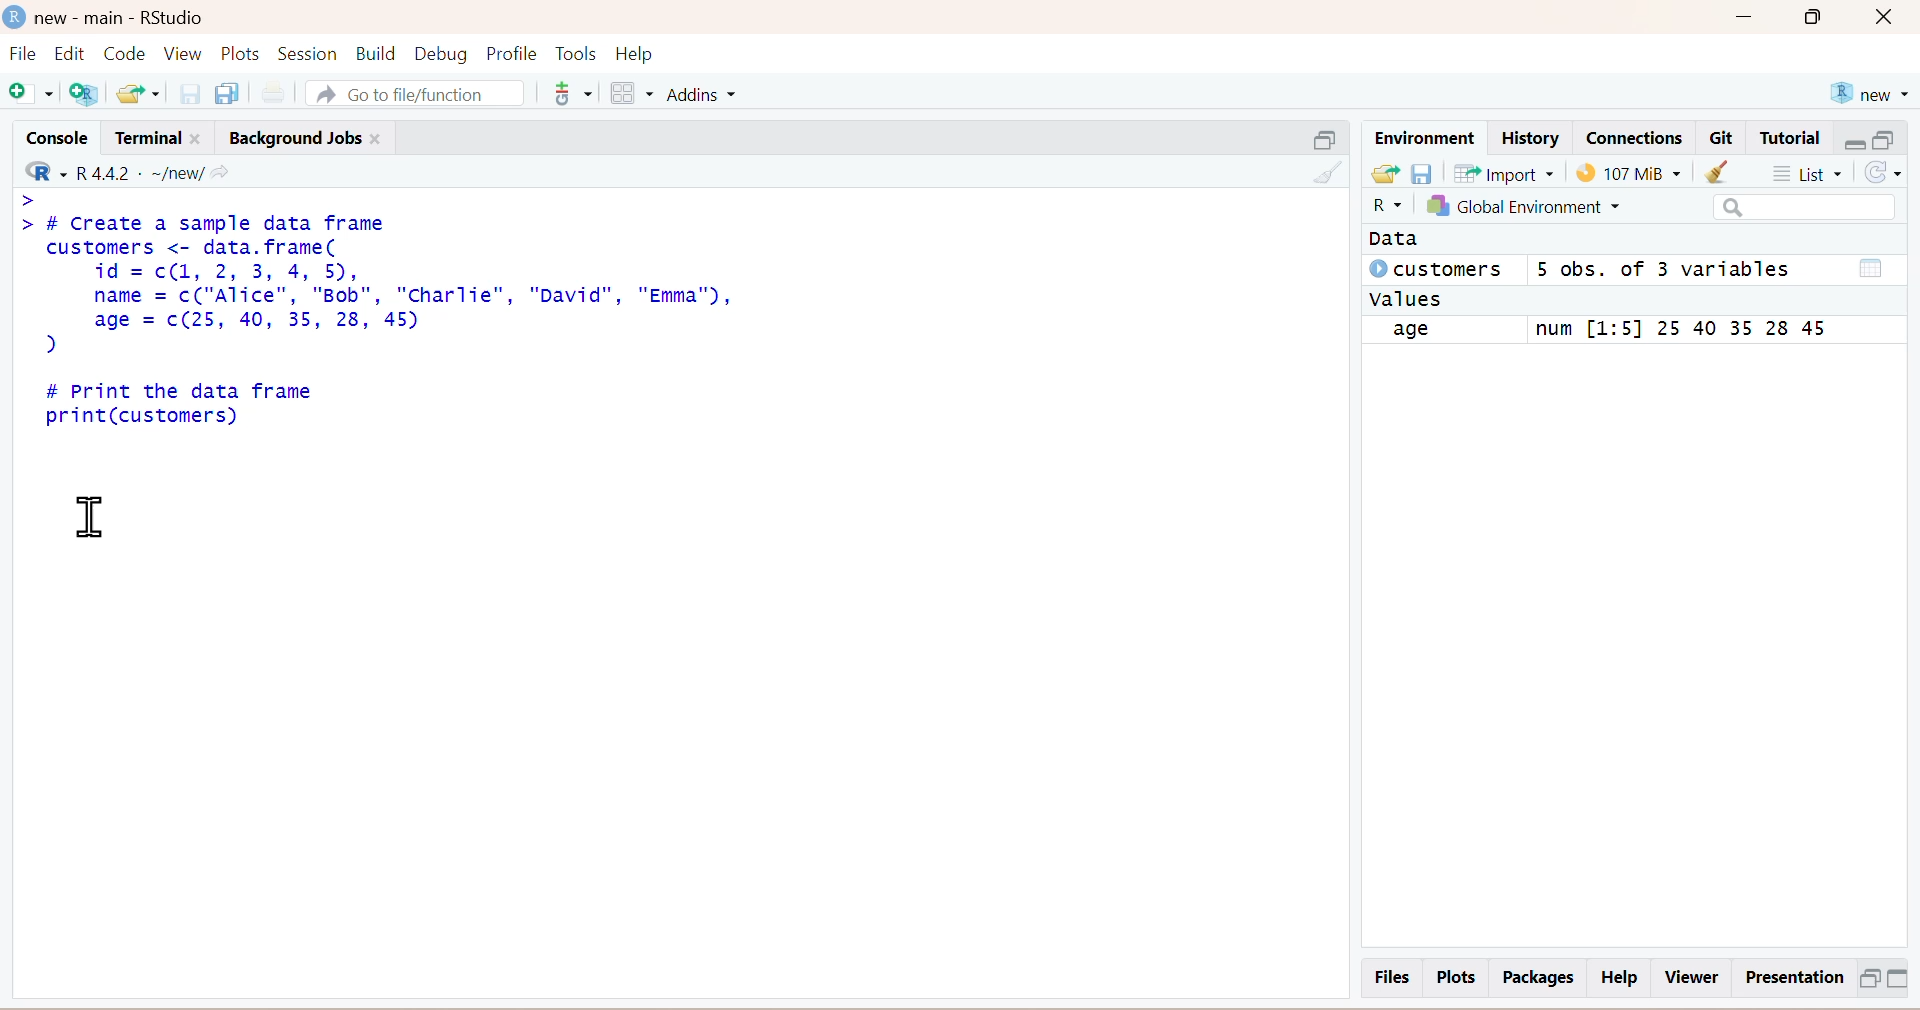  Describe the element at coordinates (1621, 271) in the screenshot. I see `© customers 5 obs. of 3 variables` at that location.